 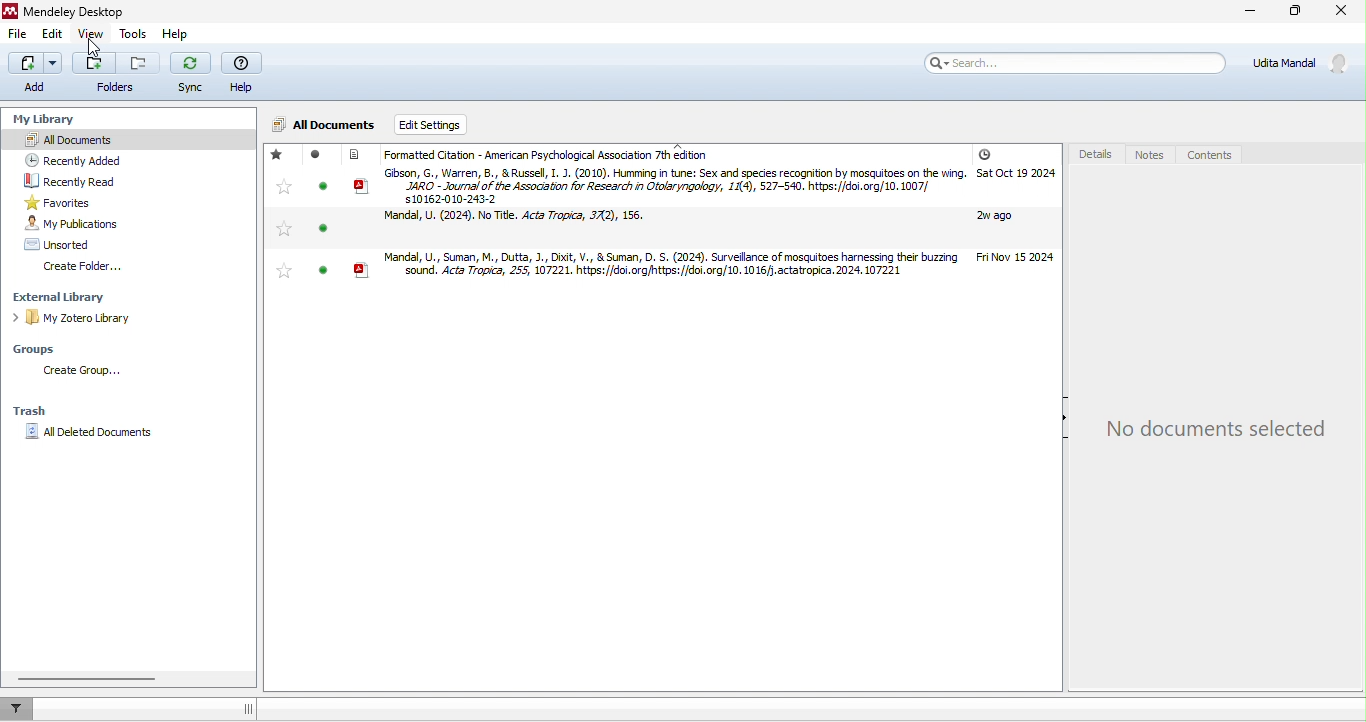 I want to click on help, so click(x=245, y=72).